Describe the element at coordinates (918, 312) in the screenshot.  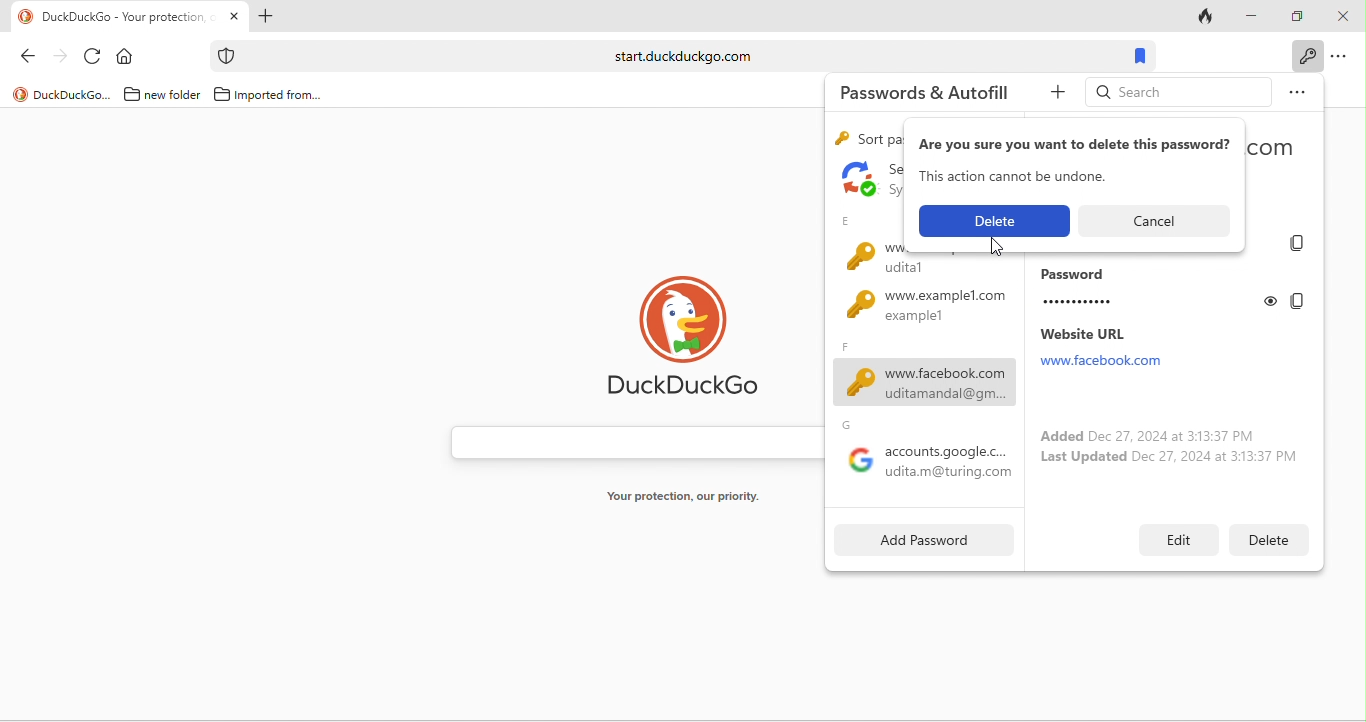
I see `www.example1.com` at that location.